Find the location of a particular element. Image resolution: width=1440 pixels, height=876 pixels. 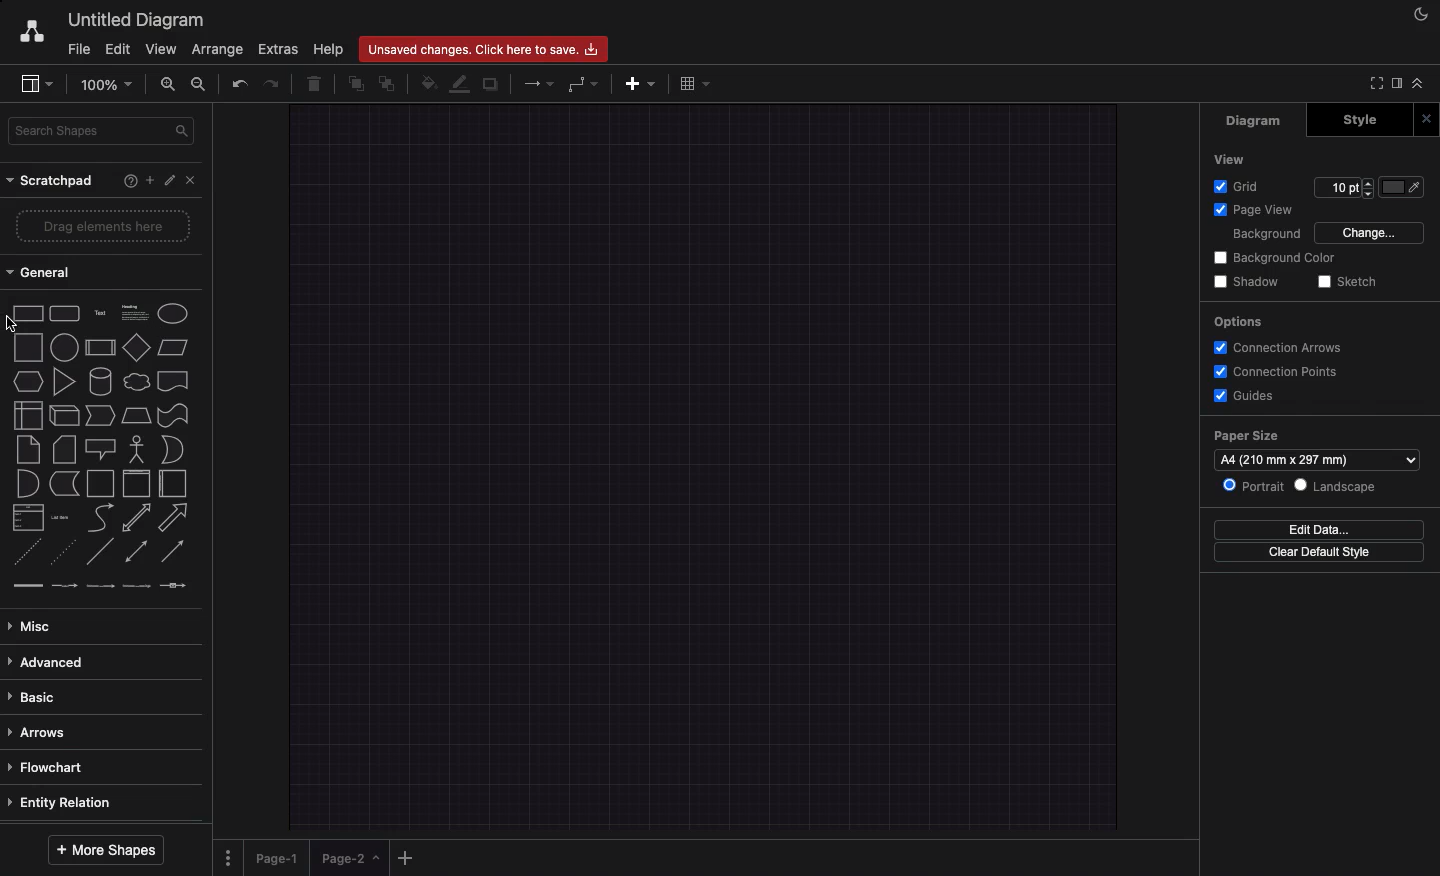

Connection arrows is located at coordinates (1280, 348).